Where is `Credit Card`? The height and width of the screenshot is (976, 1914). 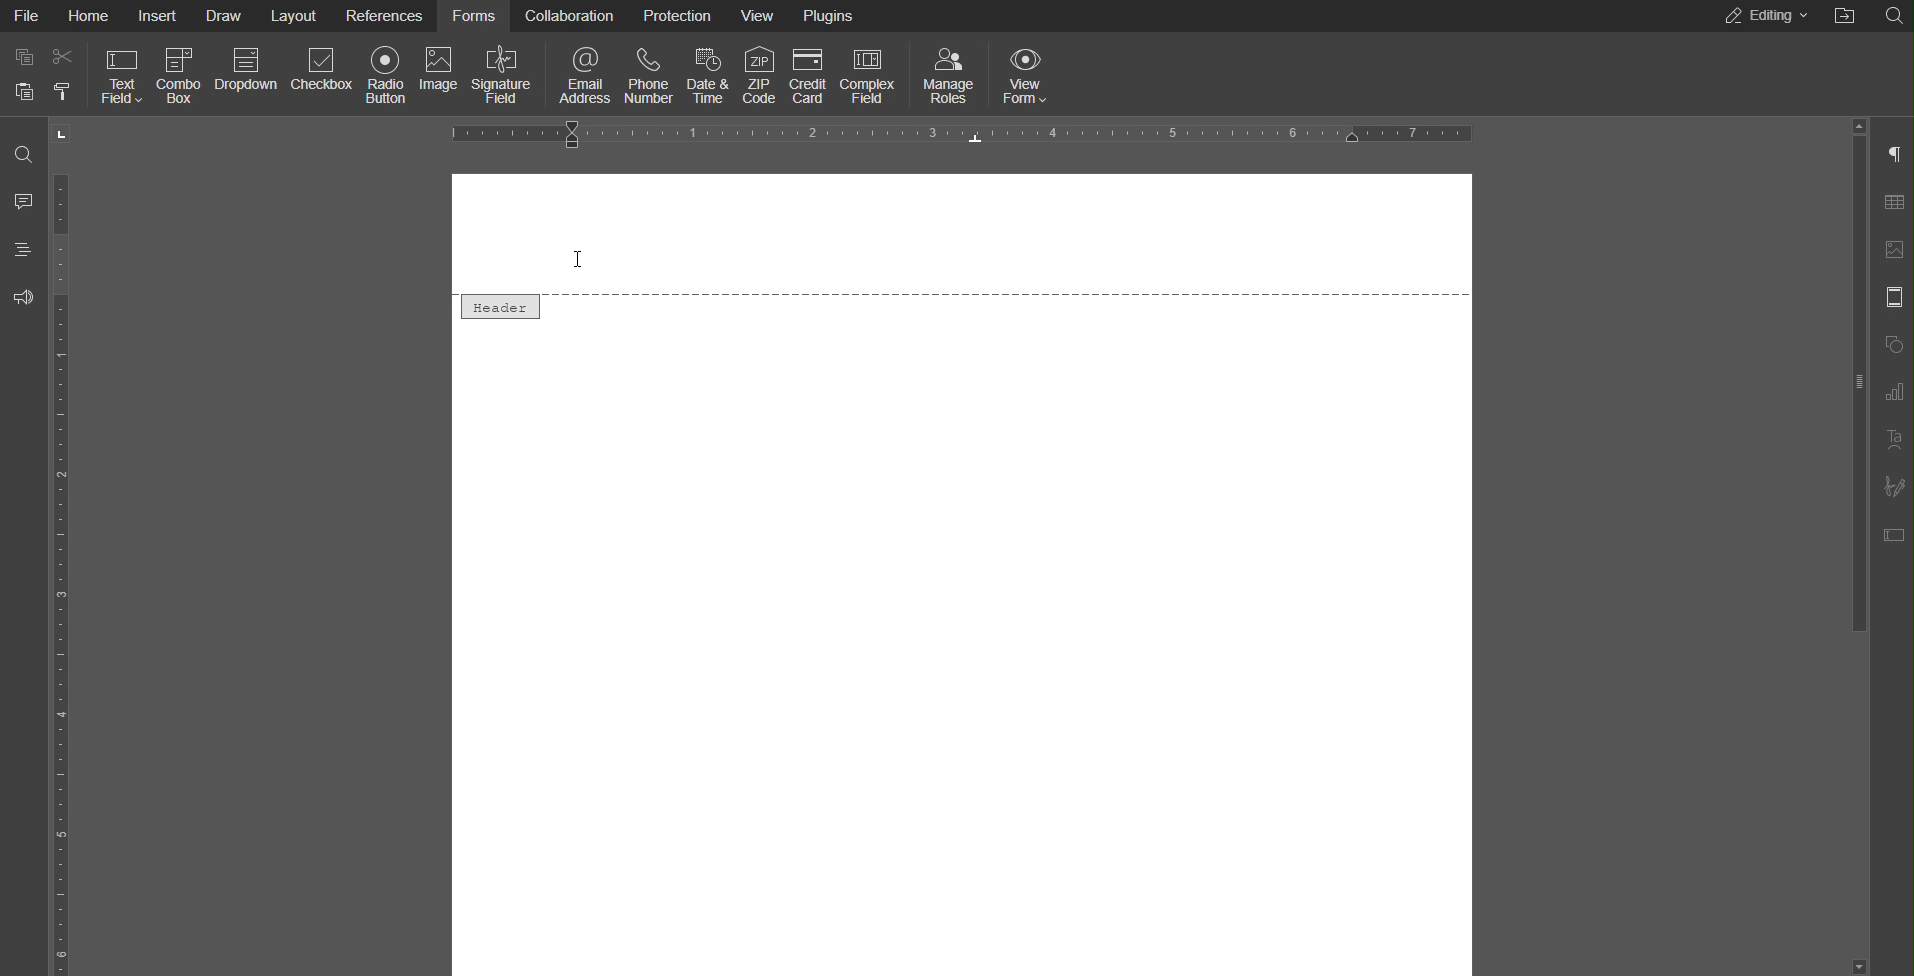 Credit Card is located at coordinates (807, 72).